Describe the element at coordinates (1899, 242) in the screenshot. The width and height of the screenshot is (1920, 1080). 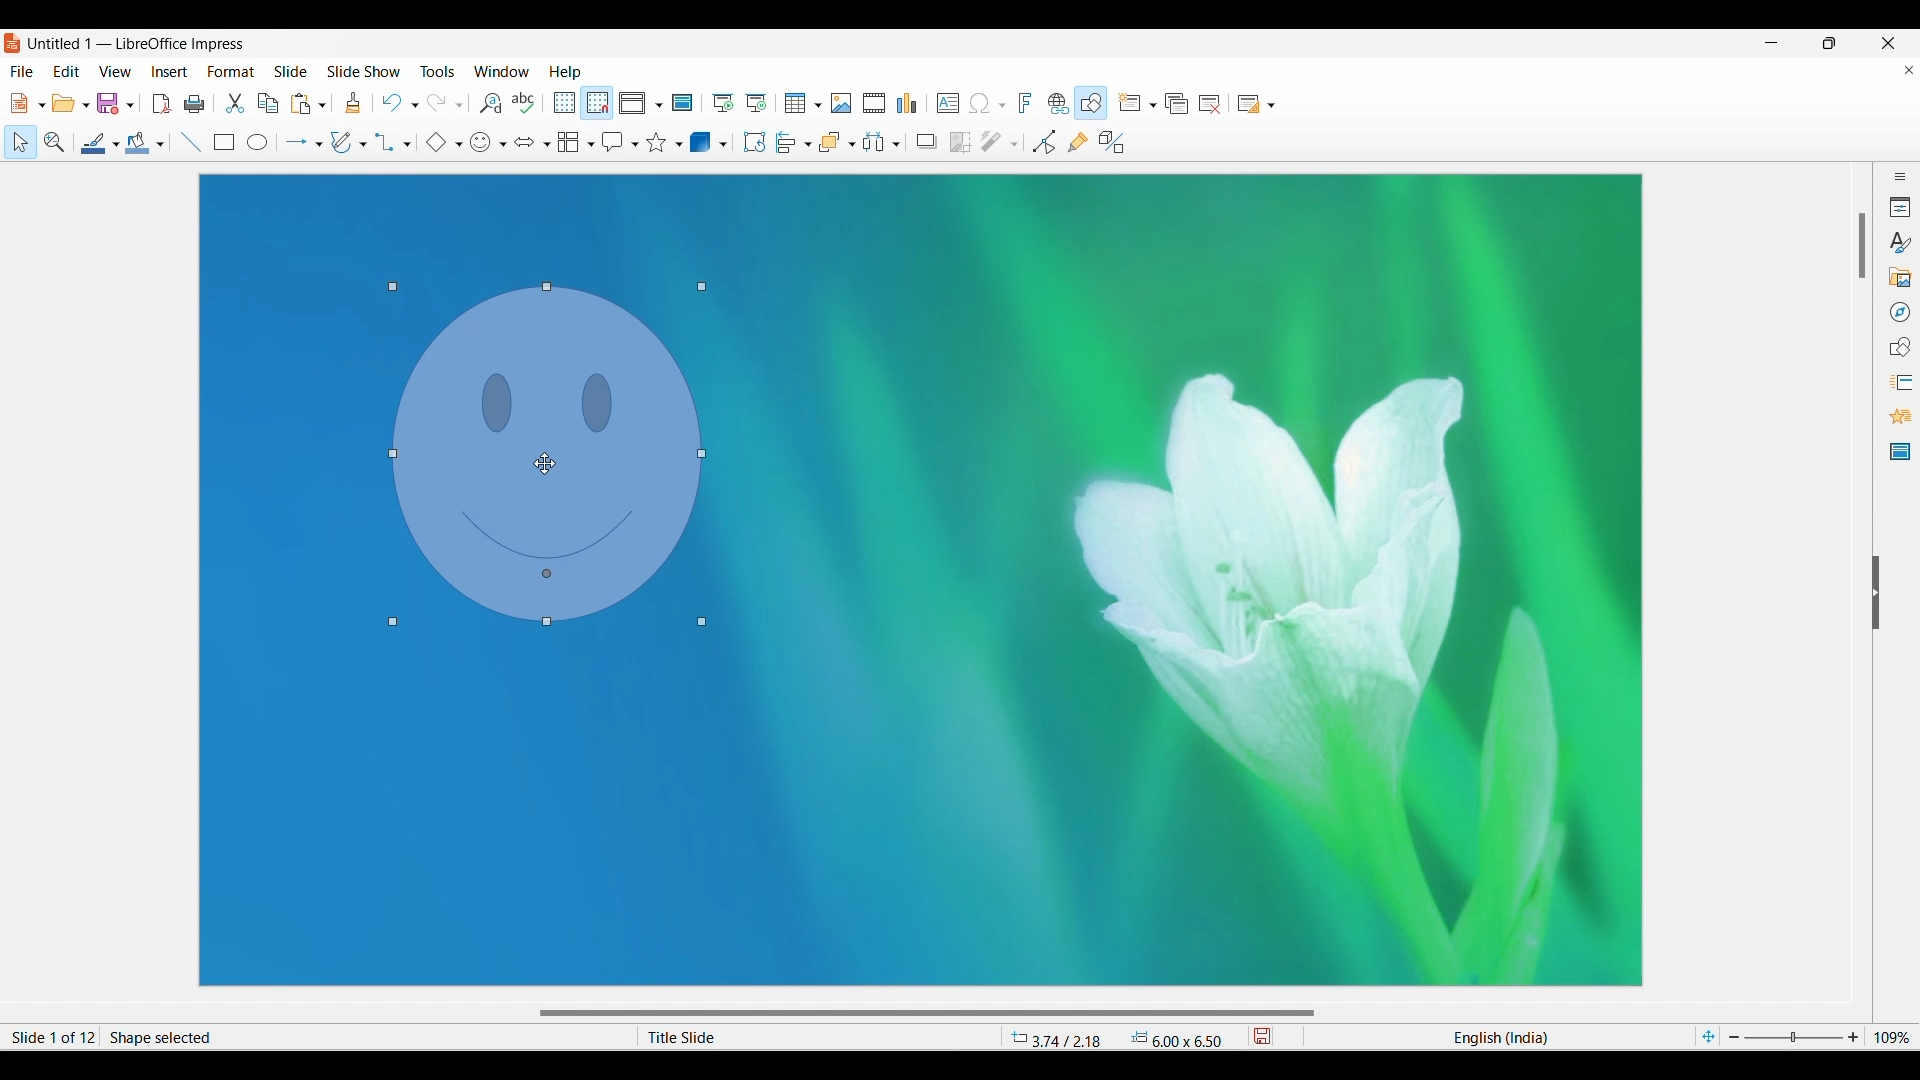
I see `Styles` at that location.